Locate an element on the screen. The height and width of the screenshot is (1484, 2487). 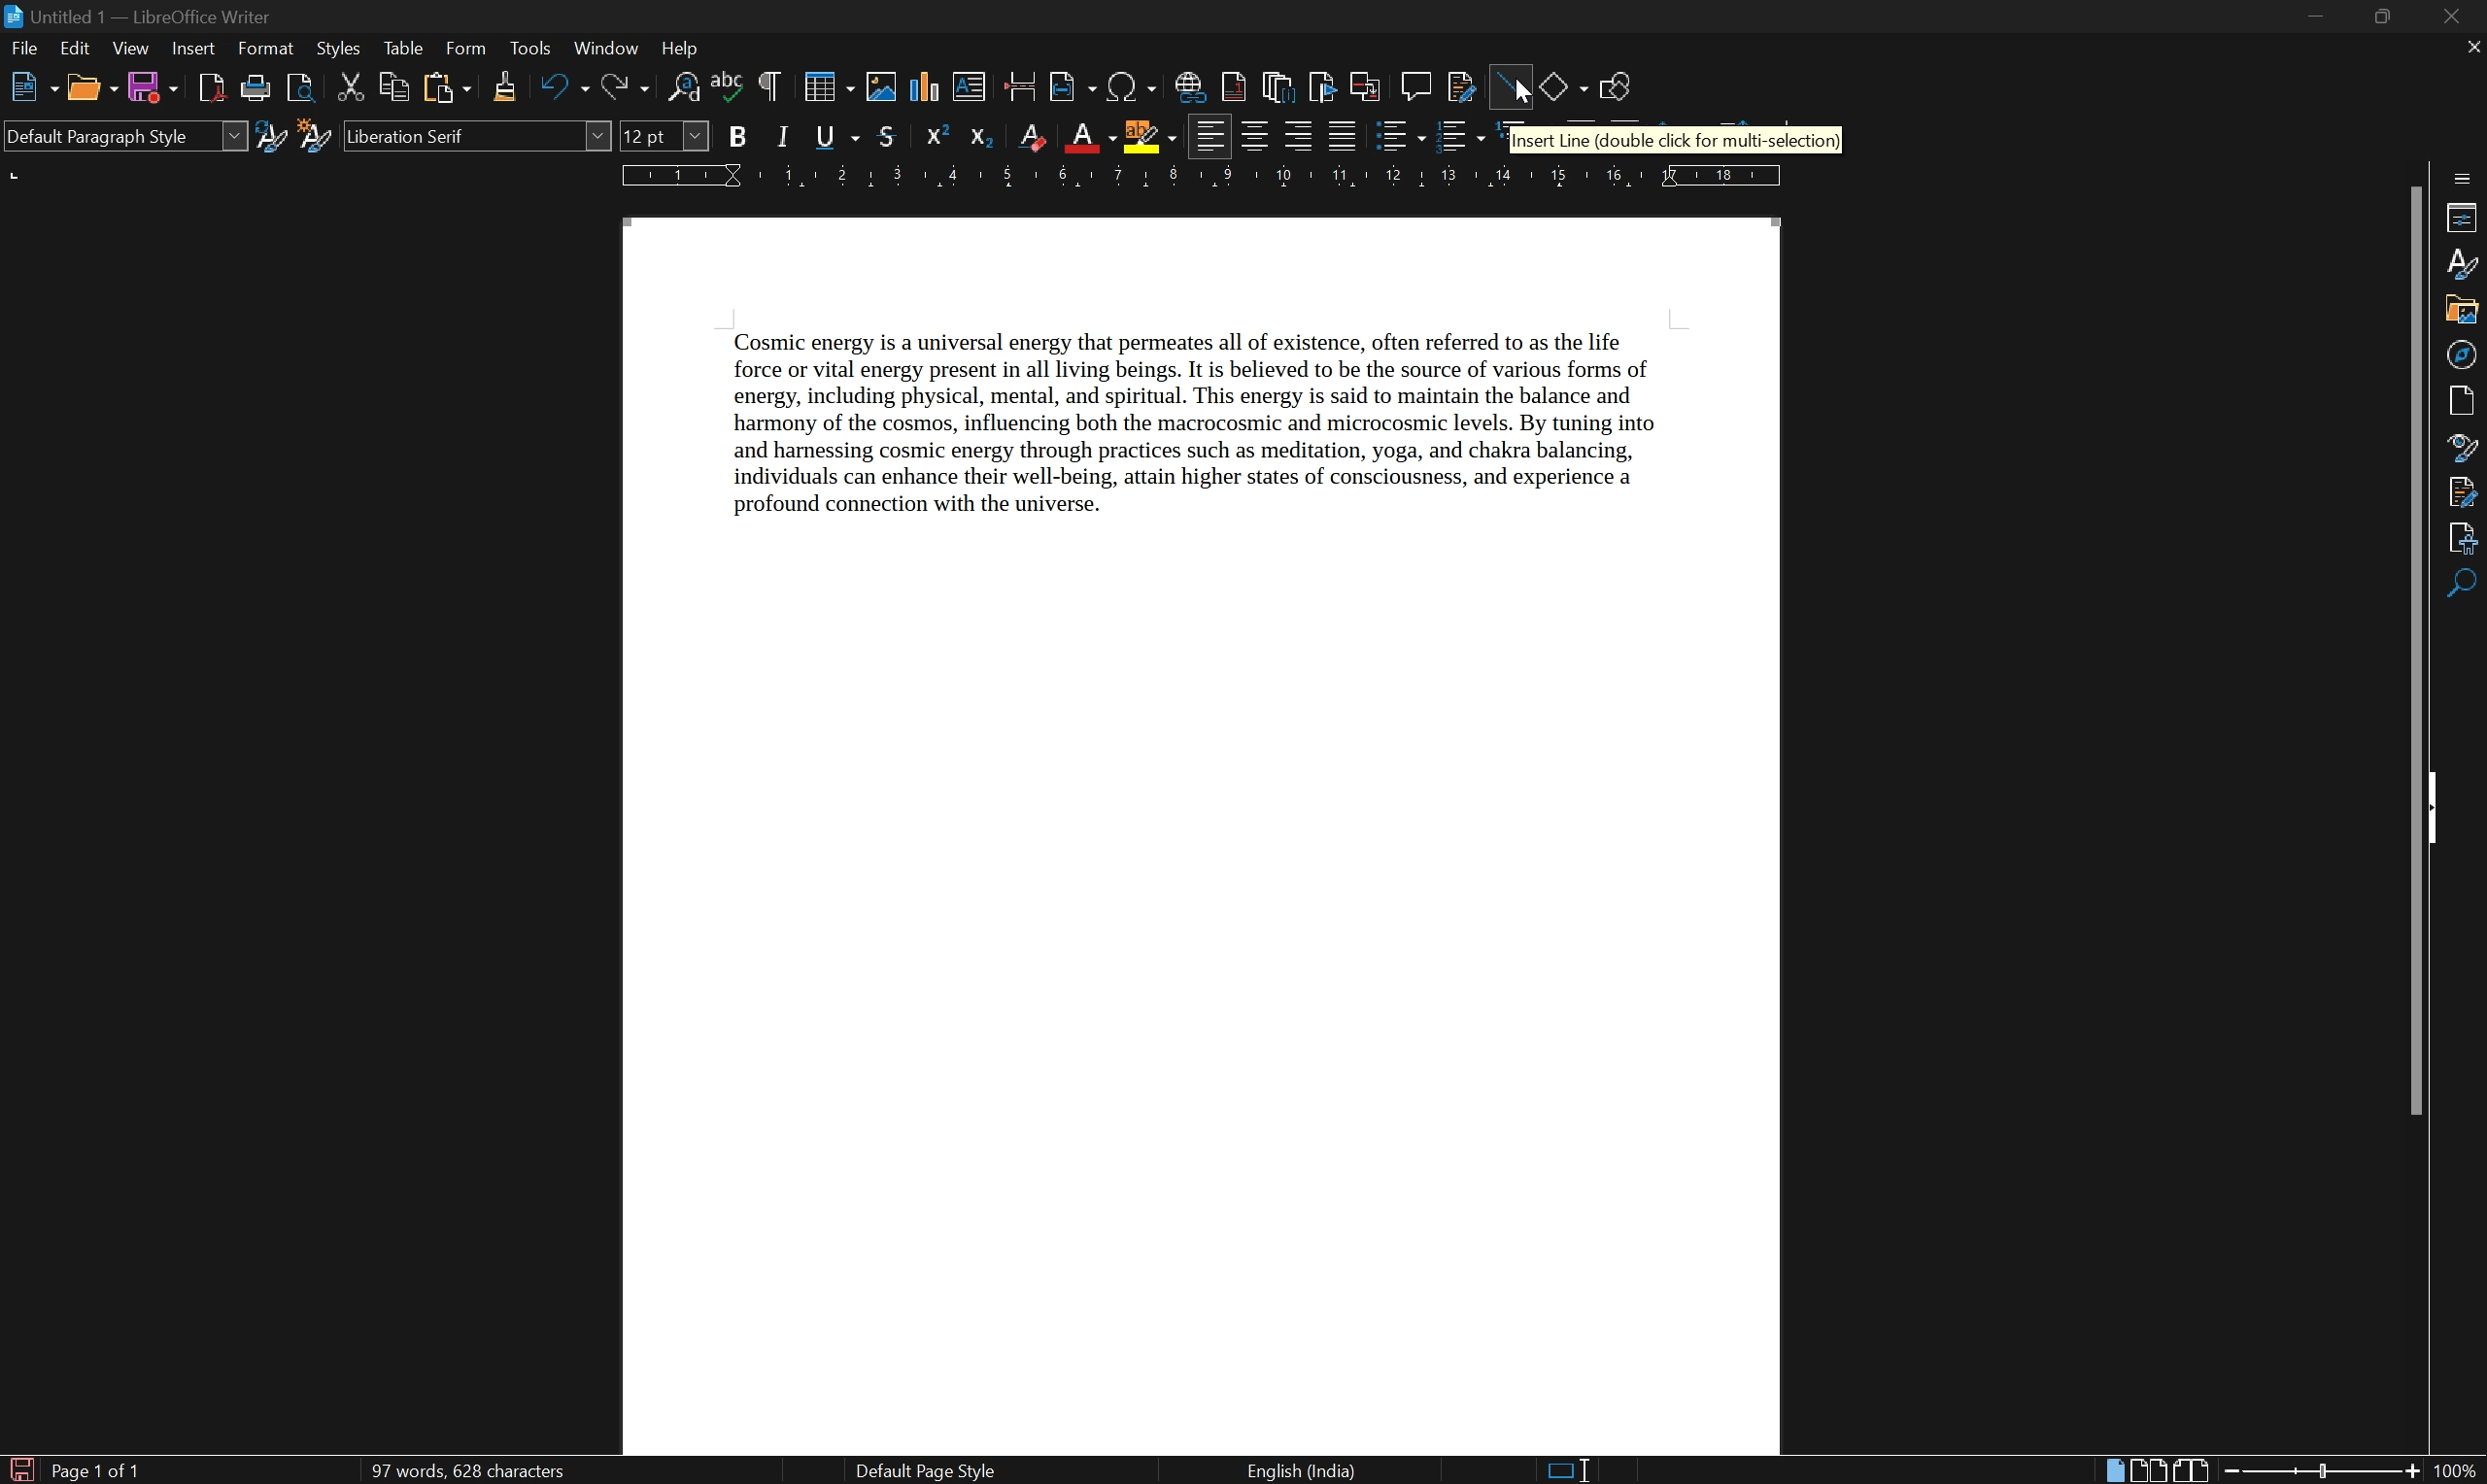
default page style is located at coordinates (924, 1471).